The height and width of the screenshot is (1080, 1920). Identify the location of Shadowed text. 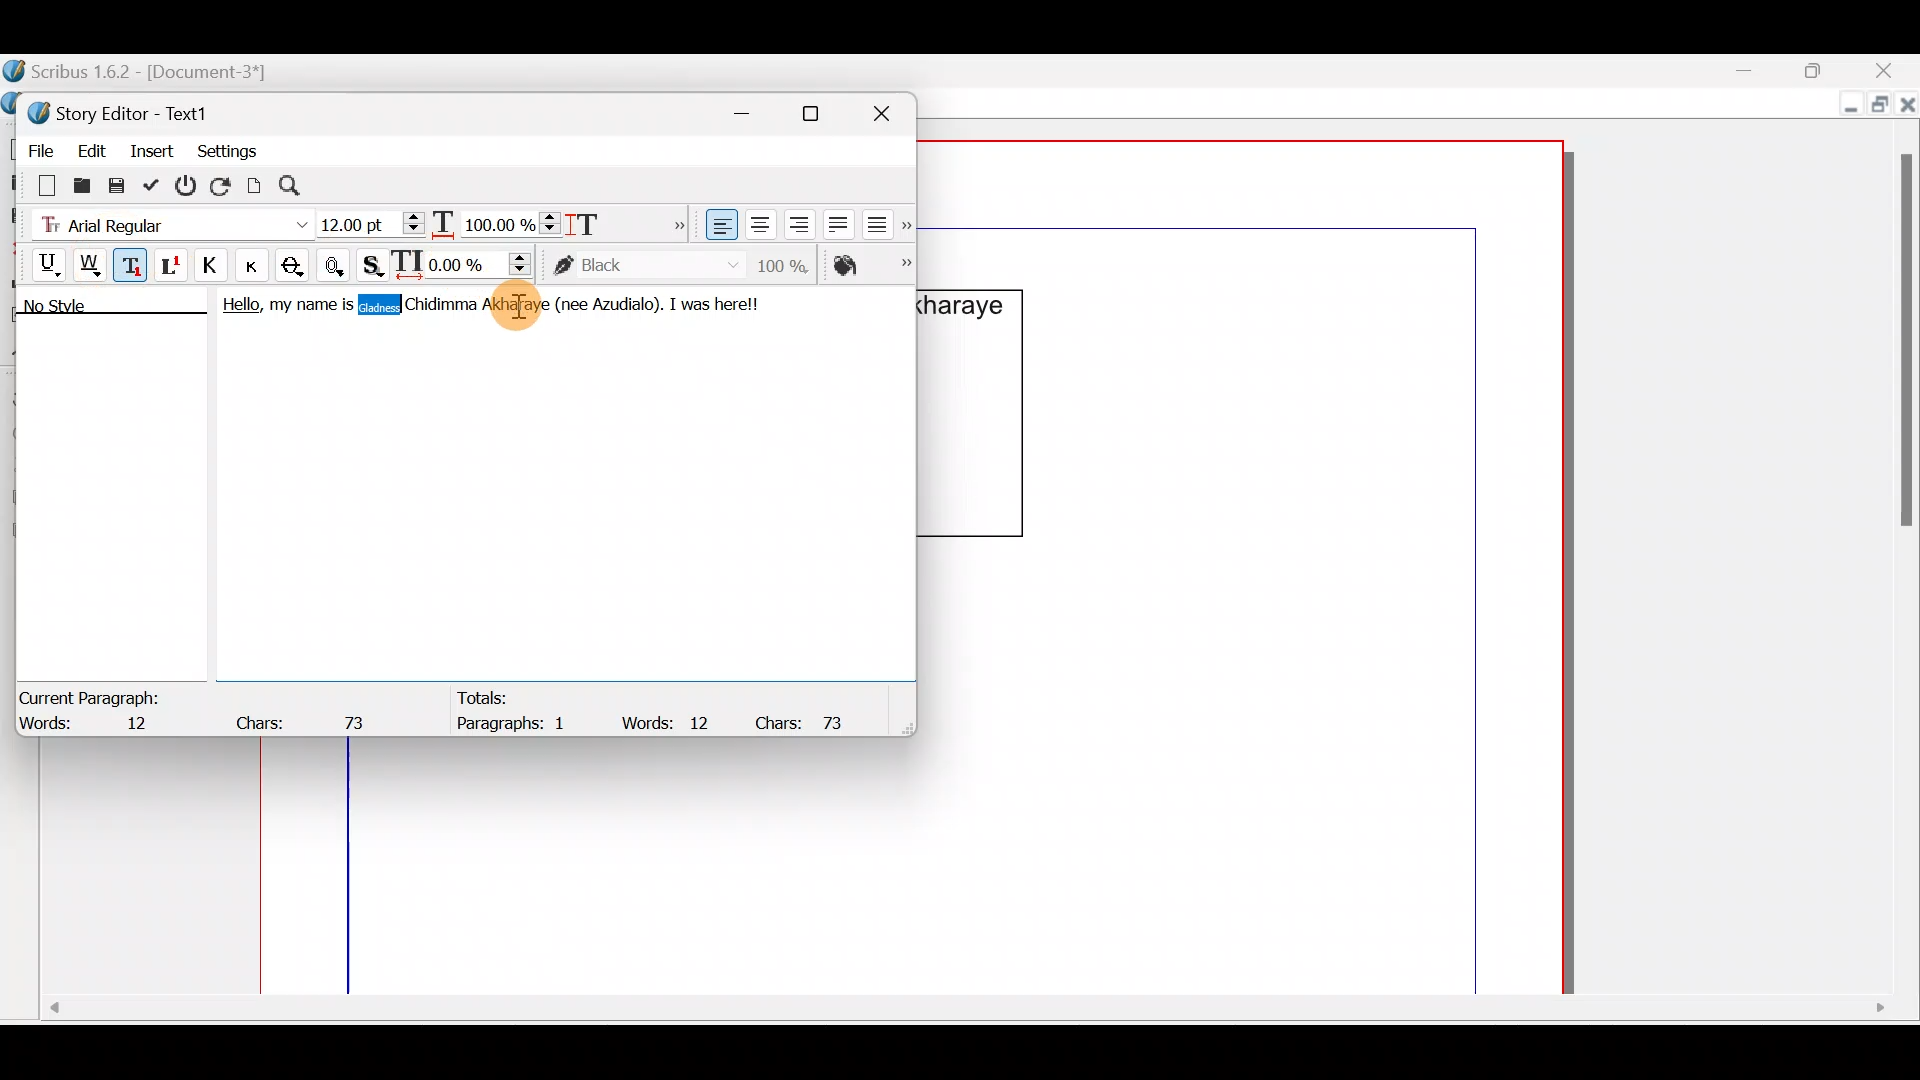
(375, 263).